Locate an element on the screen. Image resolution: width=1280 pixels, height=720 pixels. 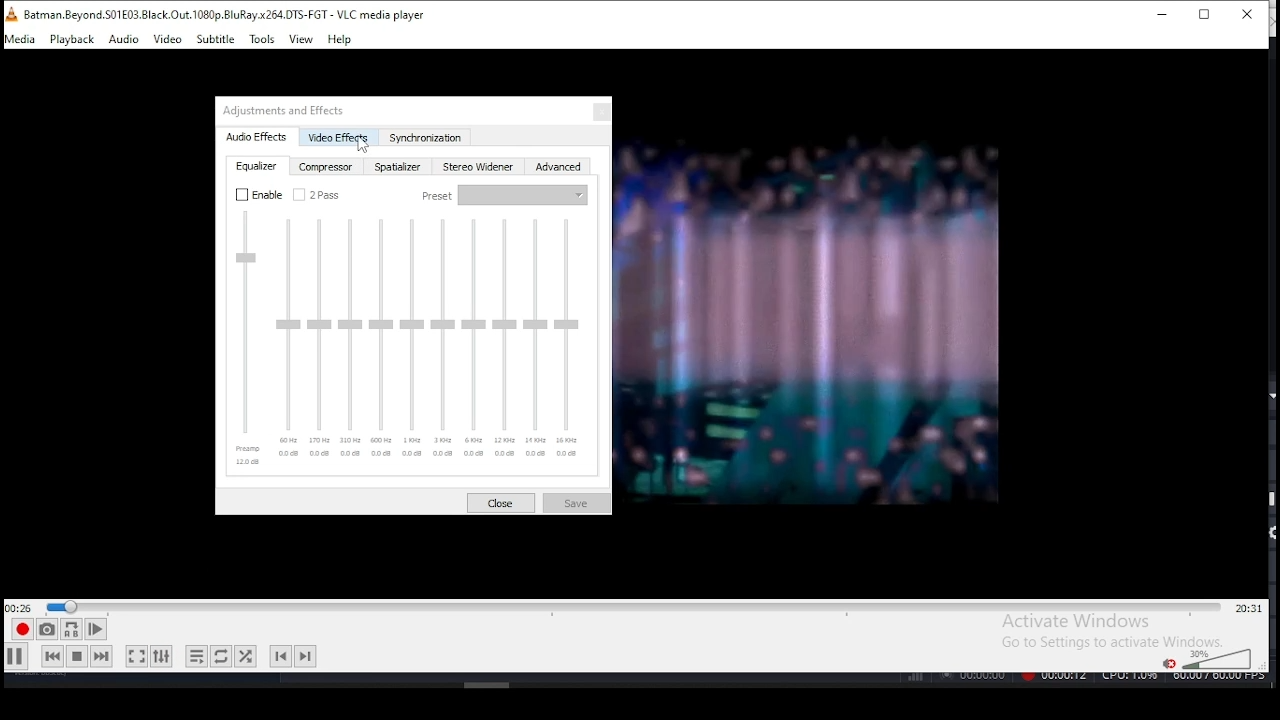
audio effects is located at coordinates (259, 137).